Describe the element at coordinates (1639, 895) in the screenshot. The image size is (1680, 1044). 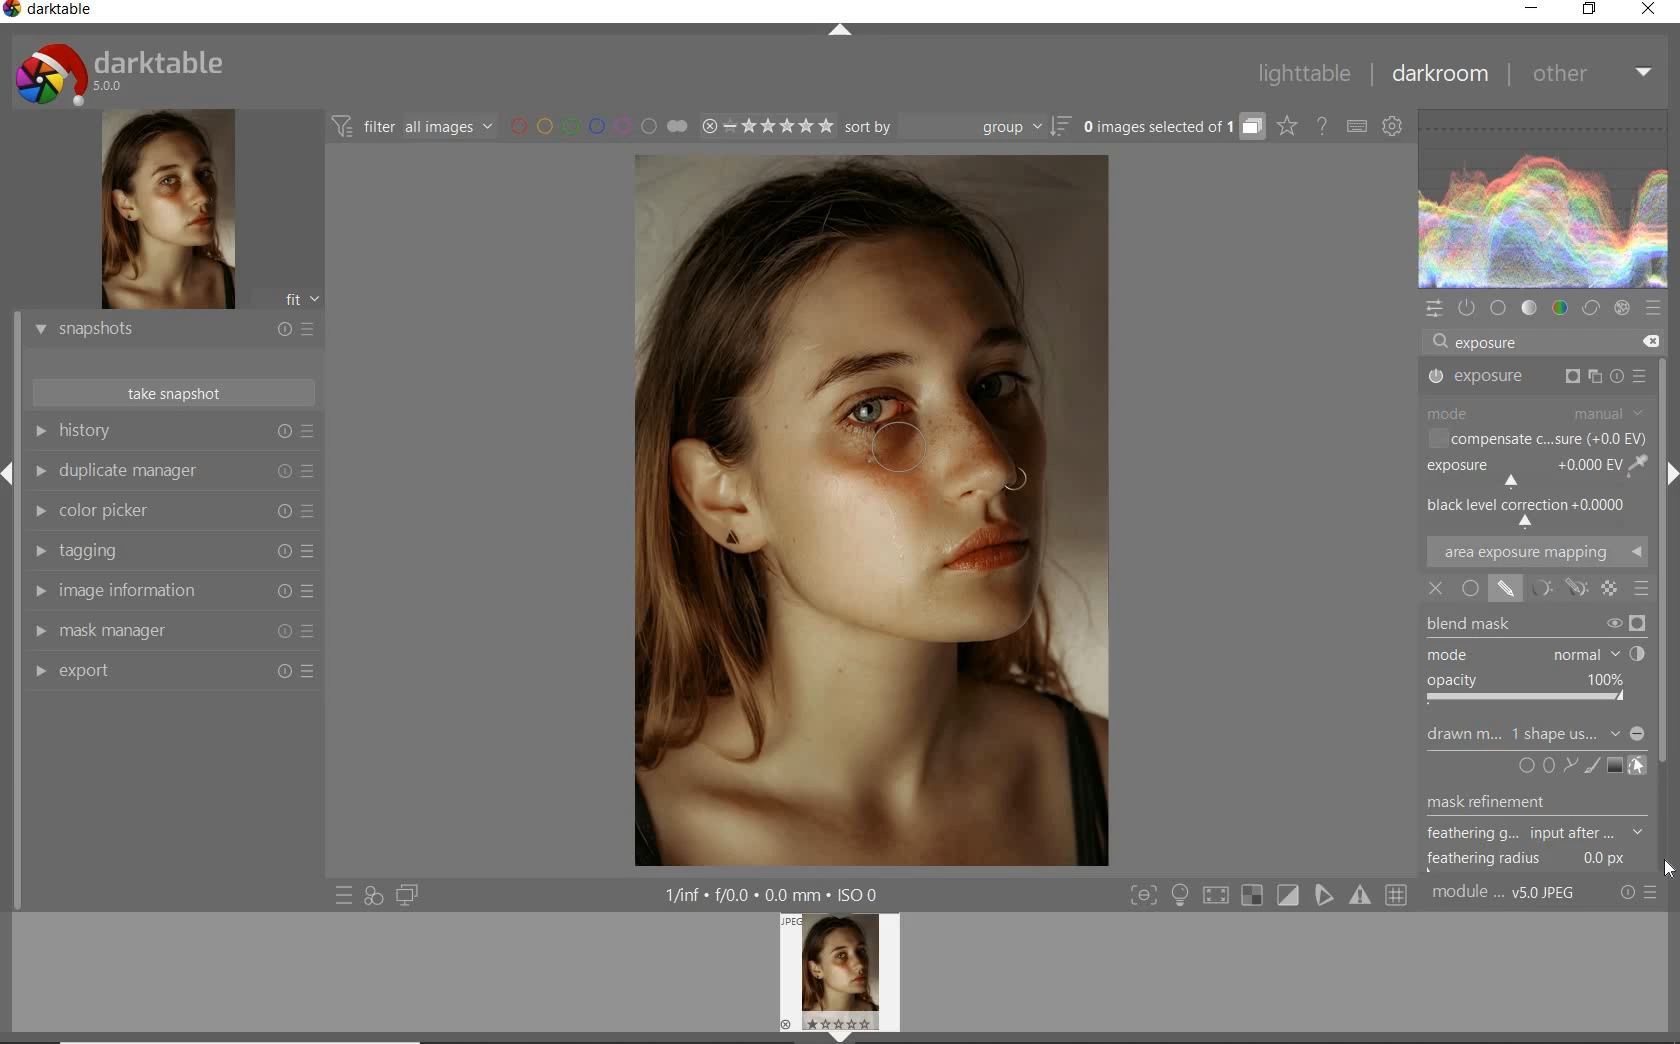
I see `reset or presets & preferences` at that location.